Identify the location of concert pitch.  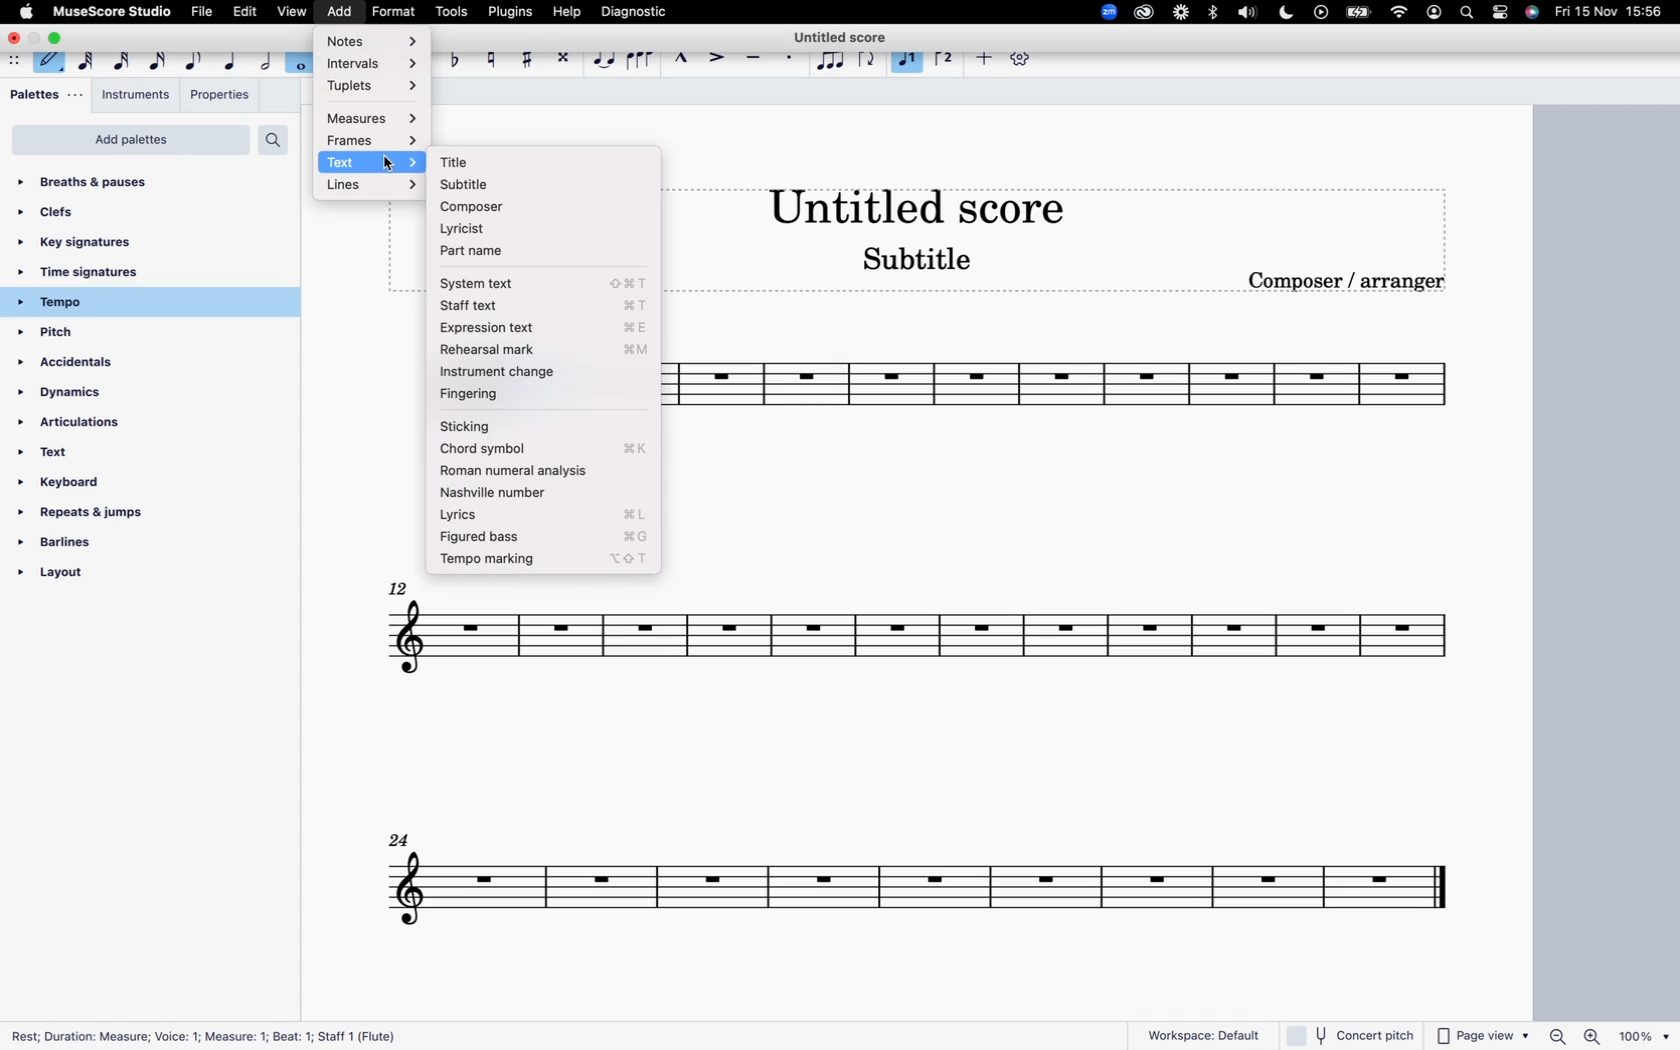
(1355, 1032).